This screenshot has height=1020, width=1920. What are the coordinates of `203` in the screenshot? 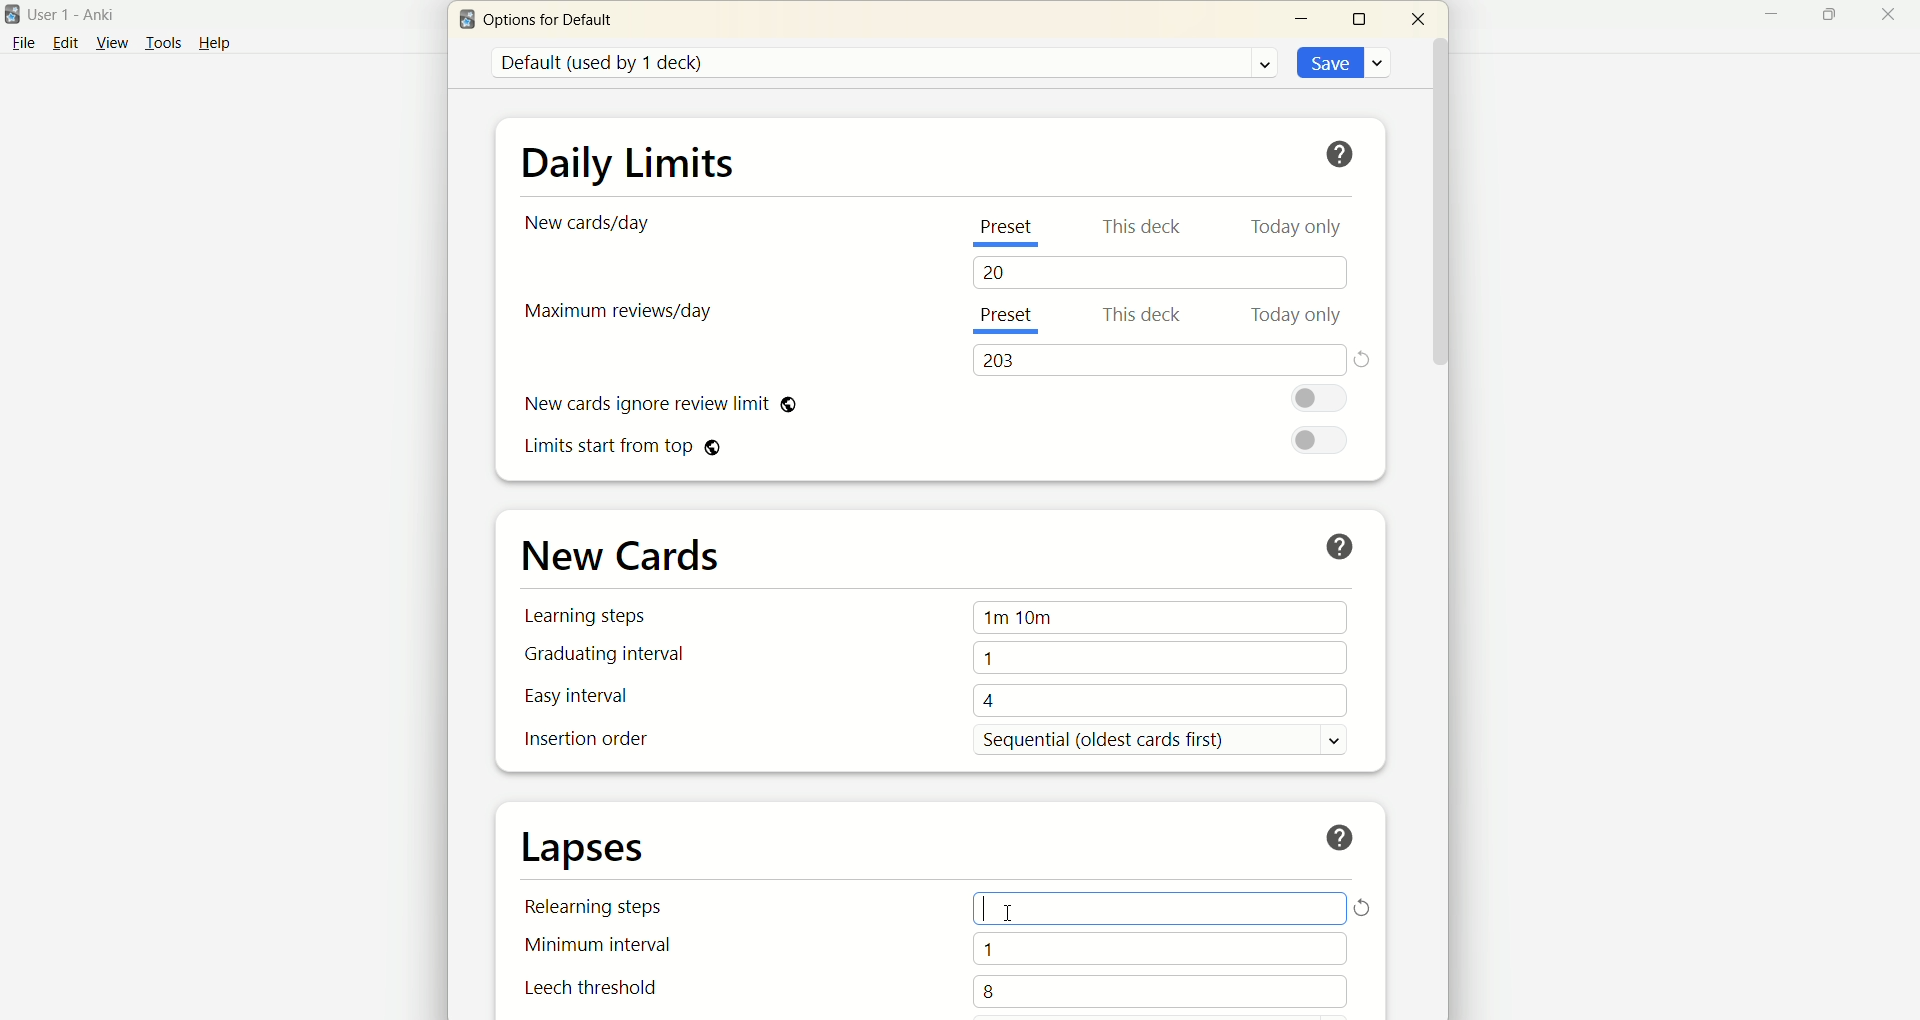 It's located at (1156, 360).